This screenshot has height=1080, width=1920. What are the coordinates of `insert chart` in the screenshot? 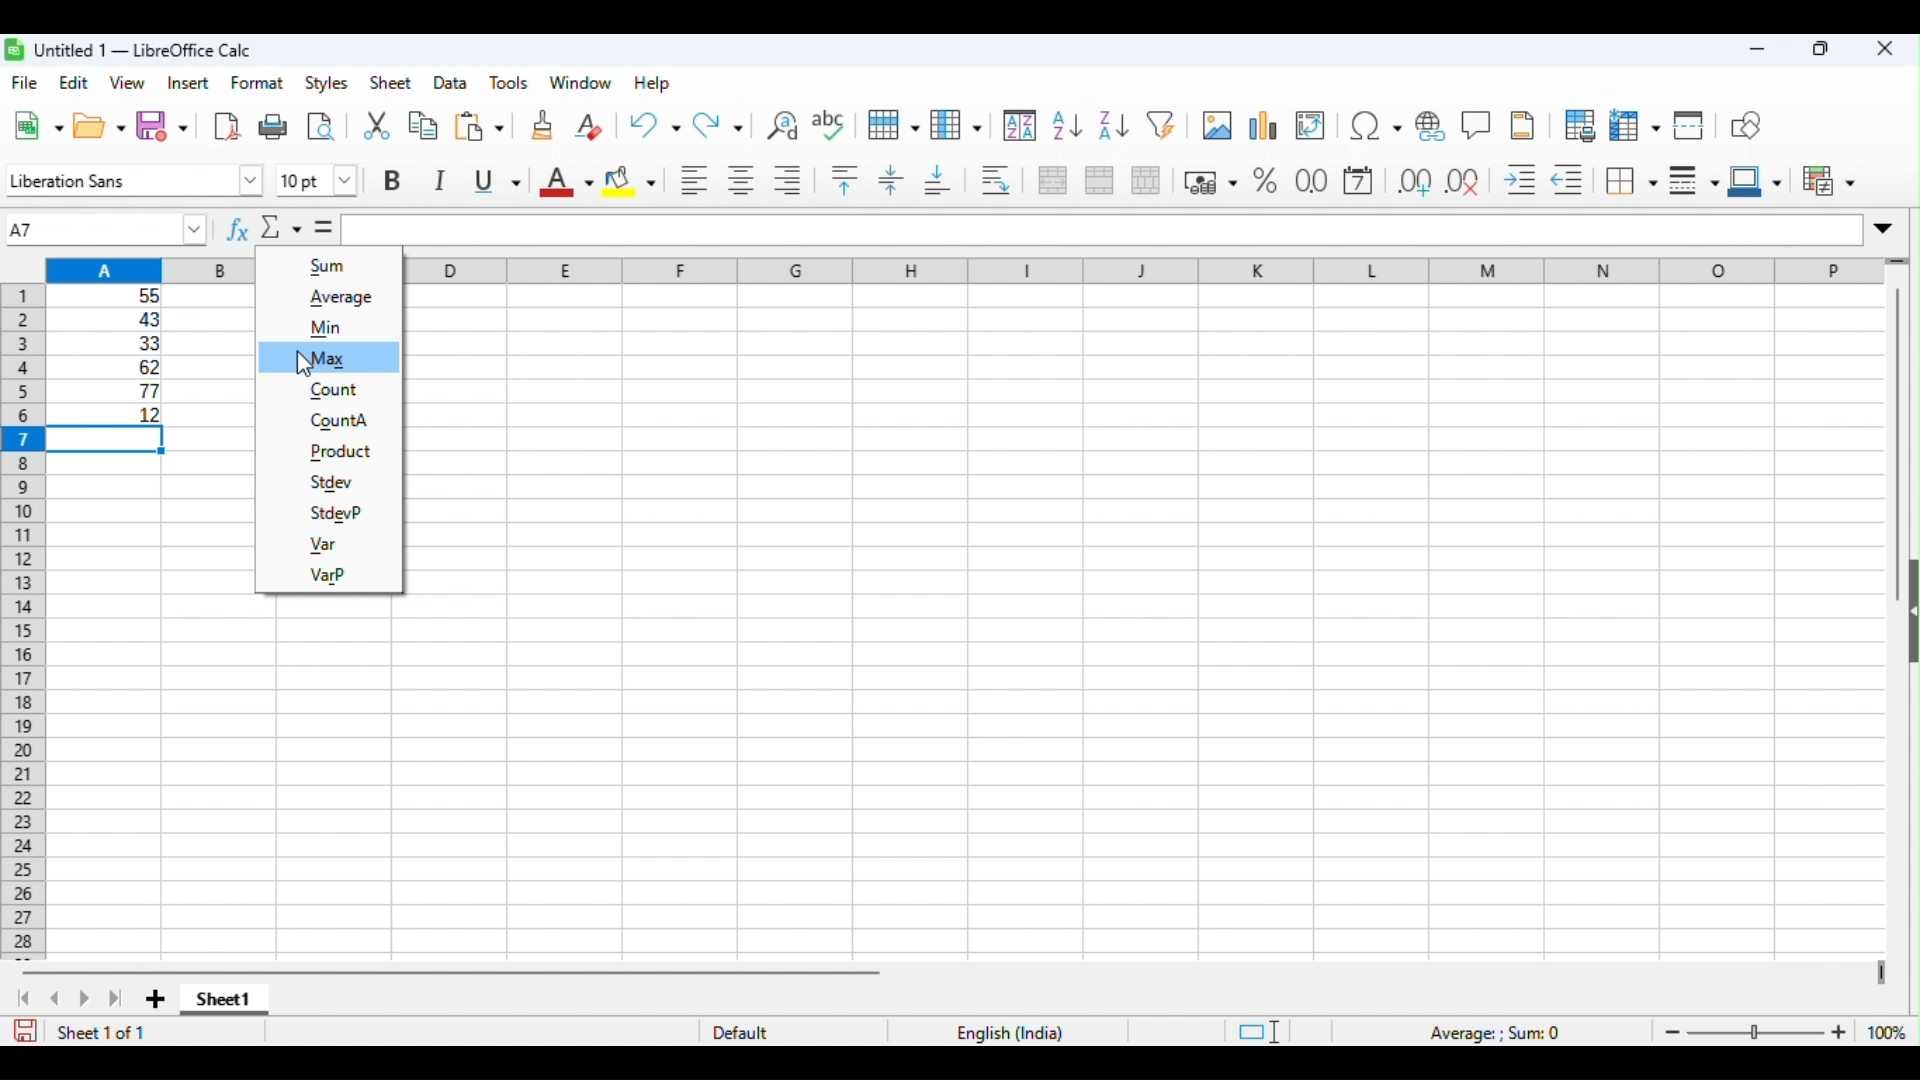 It's located at (1266, 123).